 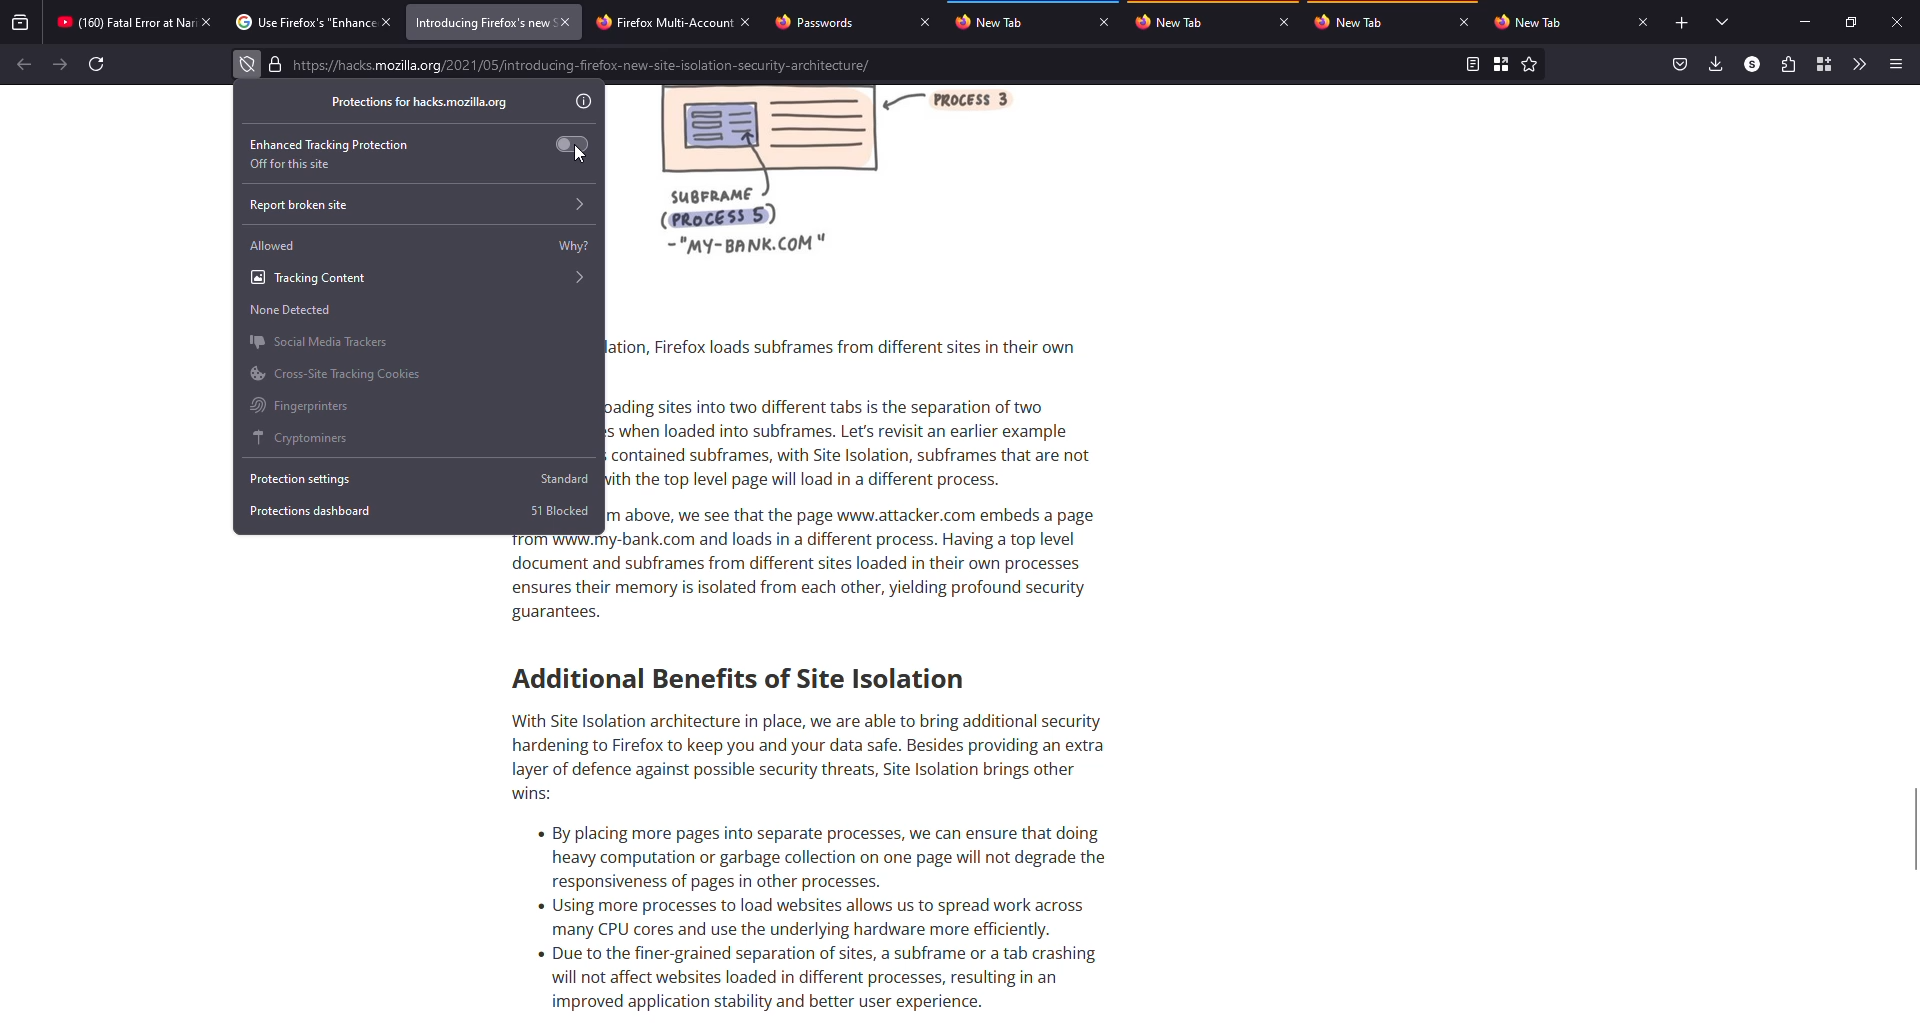 What do you see at coordinates (1644, 22) in the screenshot?
I see `close` at bounding box center [1644, 22].